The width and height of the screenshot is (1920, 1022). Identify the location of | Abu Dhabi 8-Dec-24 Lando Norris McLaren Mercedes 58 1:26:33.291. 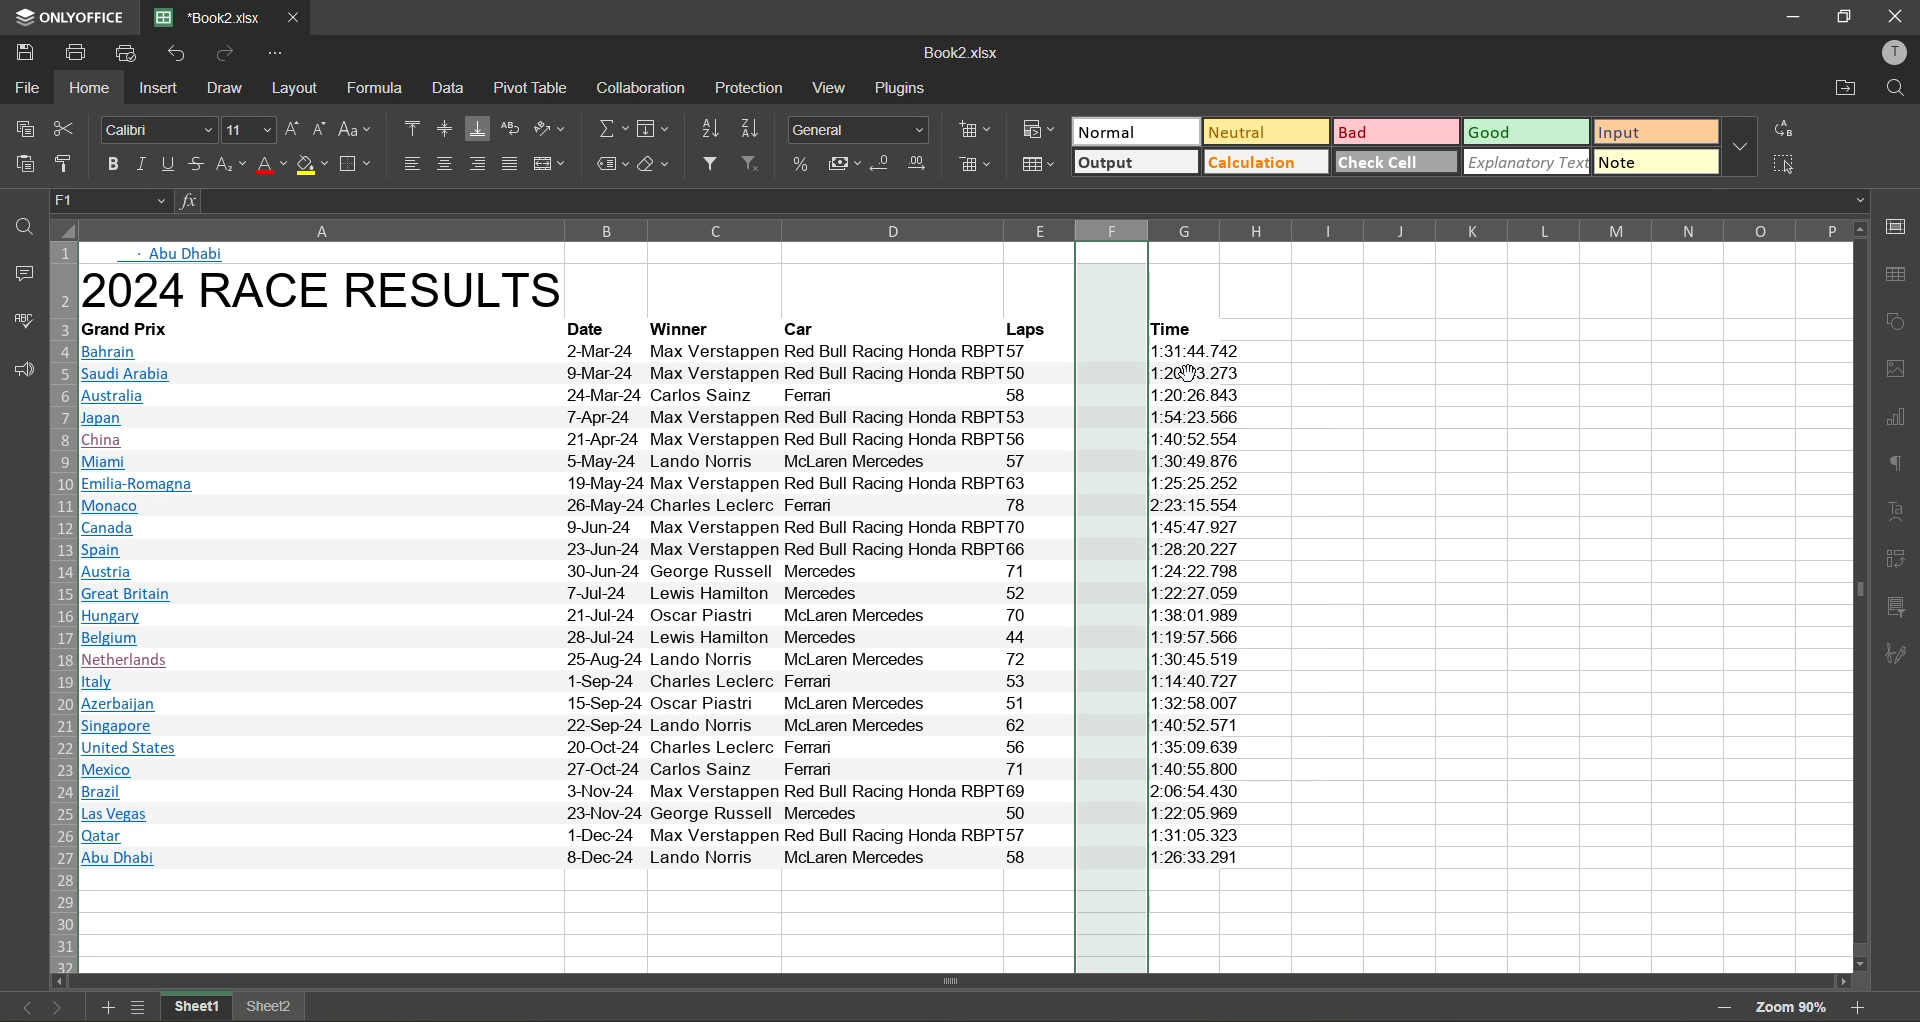
(559, 856).